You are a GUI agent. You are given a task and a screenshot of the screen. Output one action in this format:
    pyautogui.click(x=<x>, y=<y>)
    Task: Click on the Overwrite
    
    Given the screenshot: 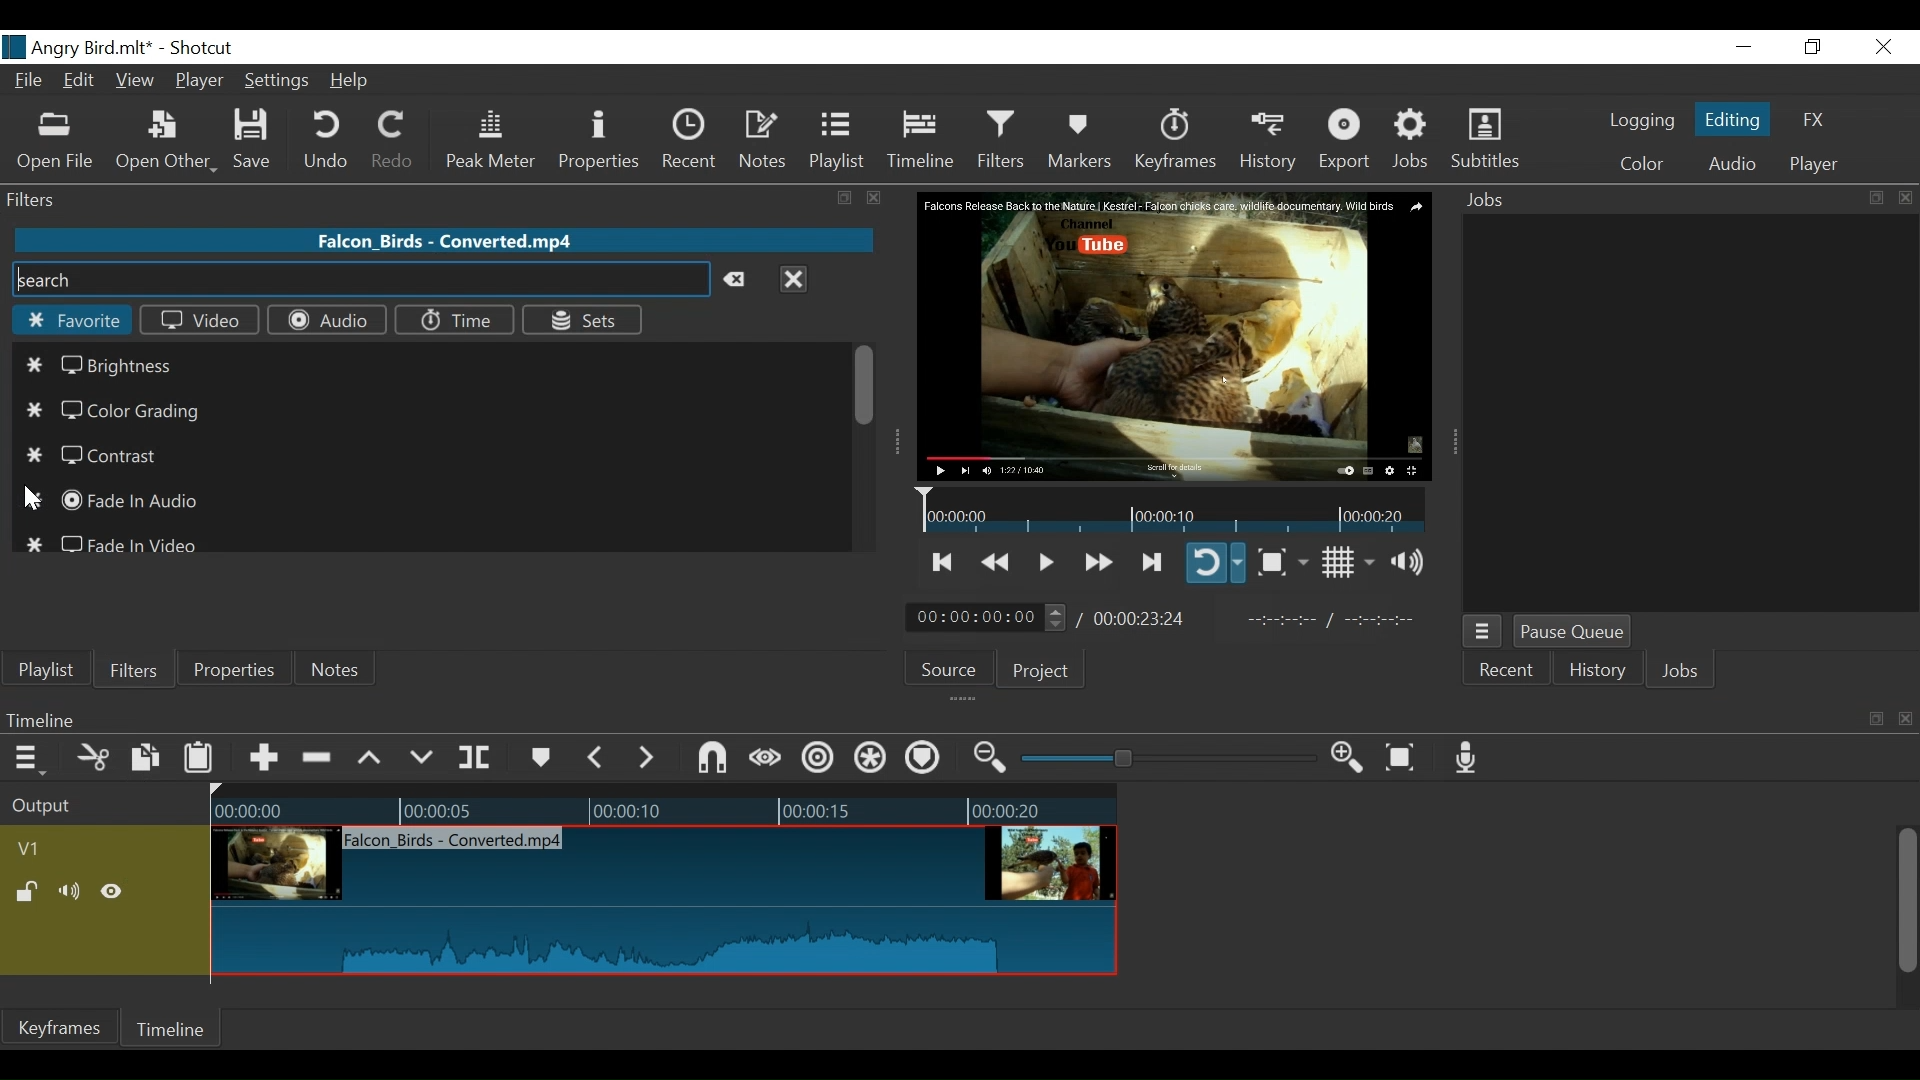 What is the action you would take?
    pyautogui.click(x=422, y=758)
    